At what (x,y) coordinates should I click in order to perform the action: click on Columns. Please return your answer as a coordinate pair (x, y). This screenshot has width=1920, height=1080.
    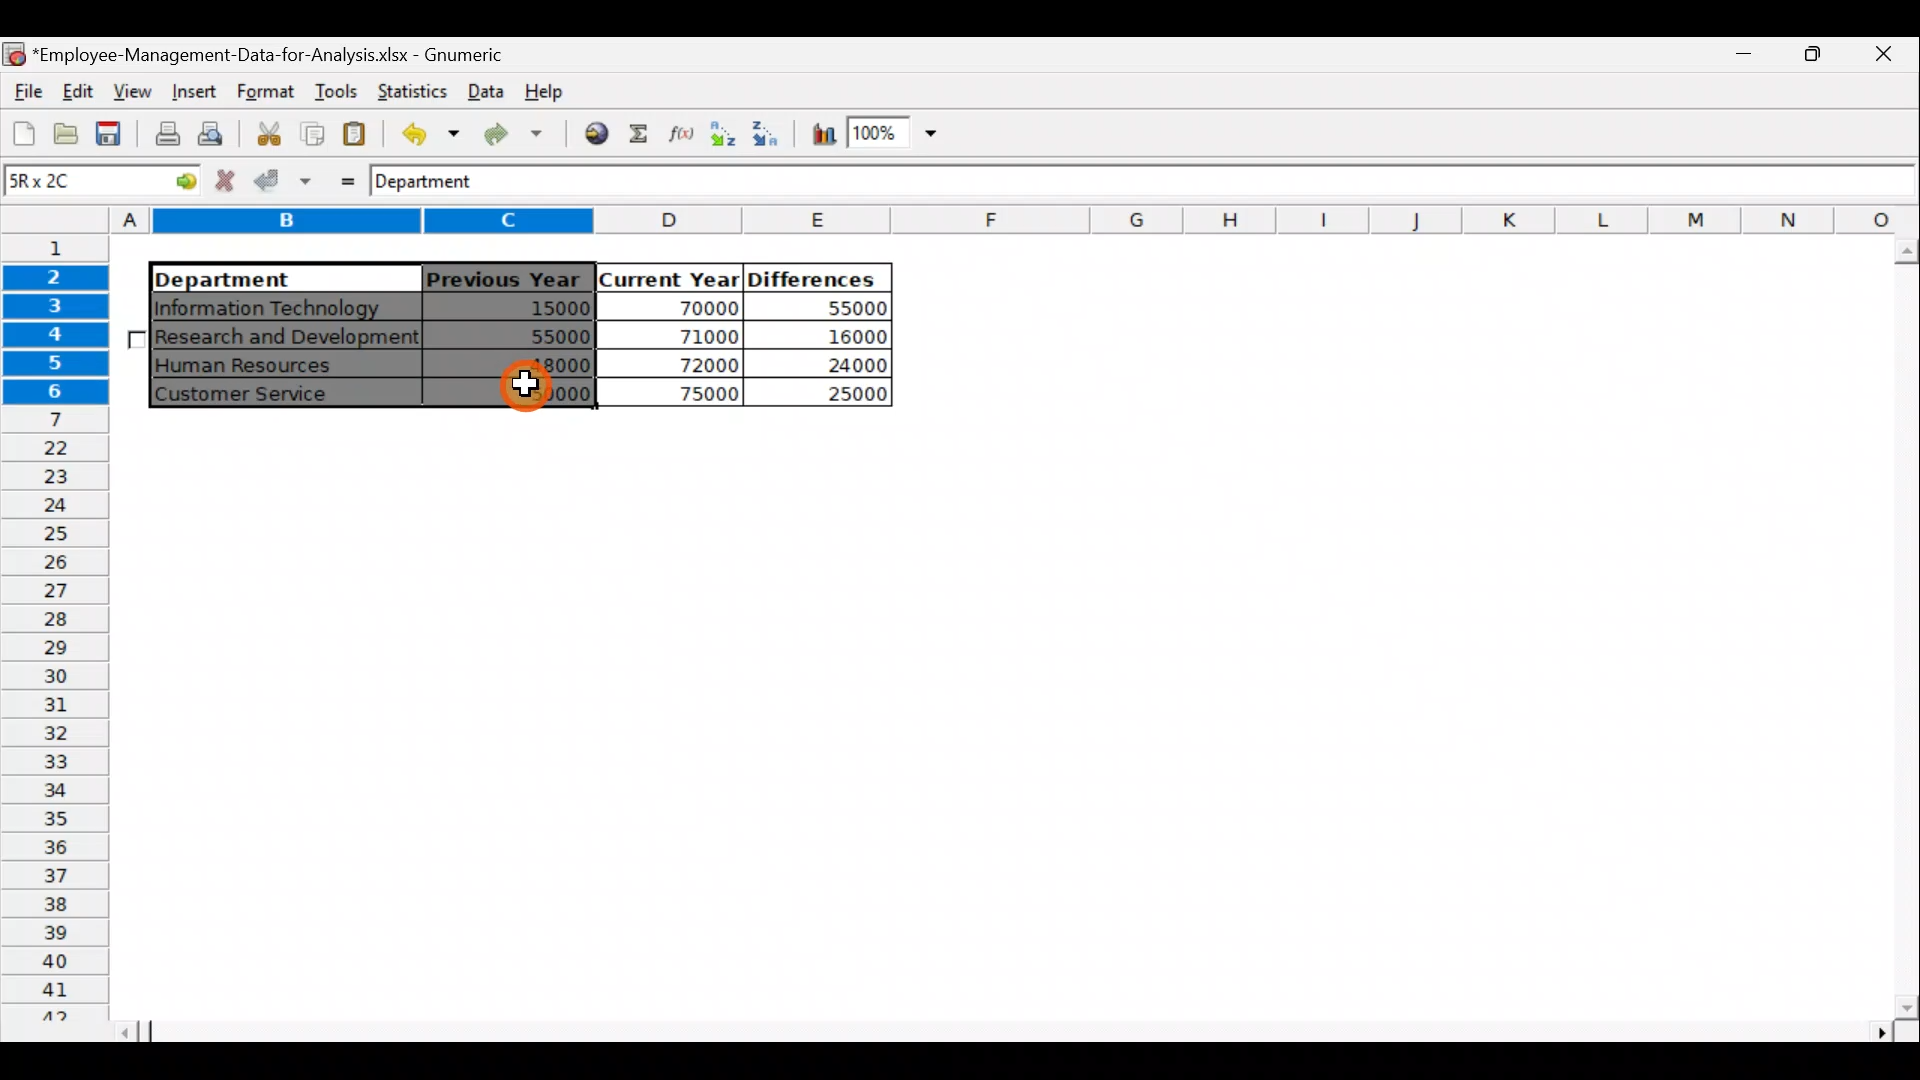
    Looking at the image, I should click on (1016, 219).